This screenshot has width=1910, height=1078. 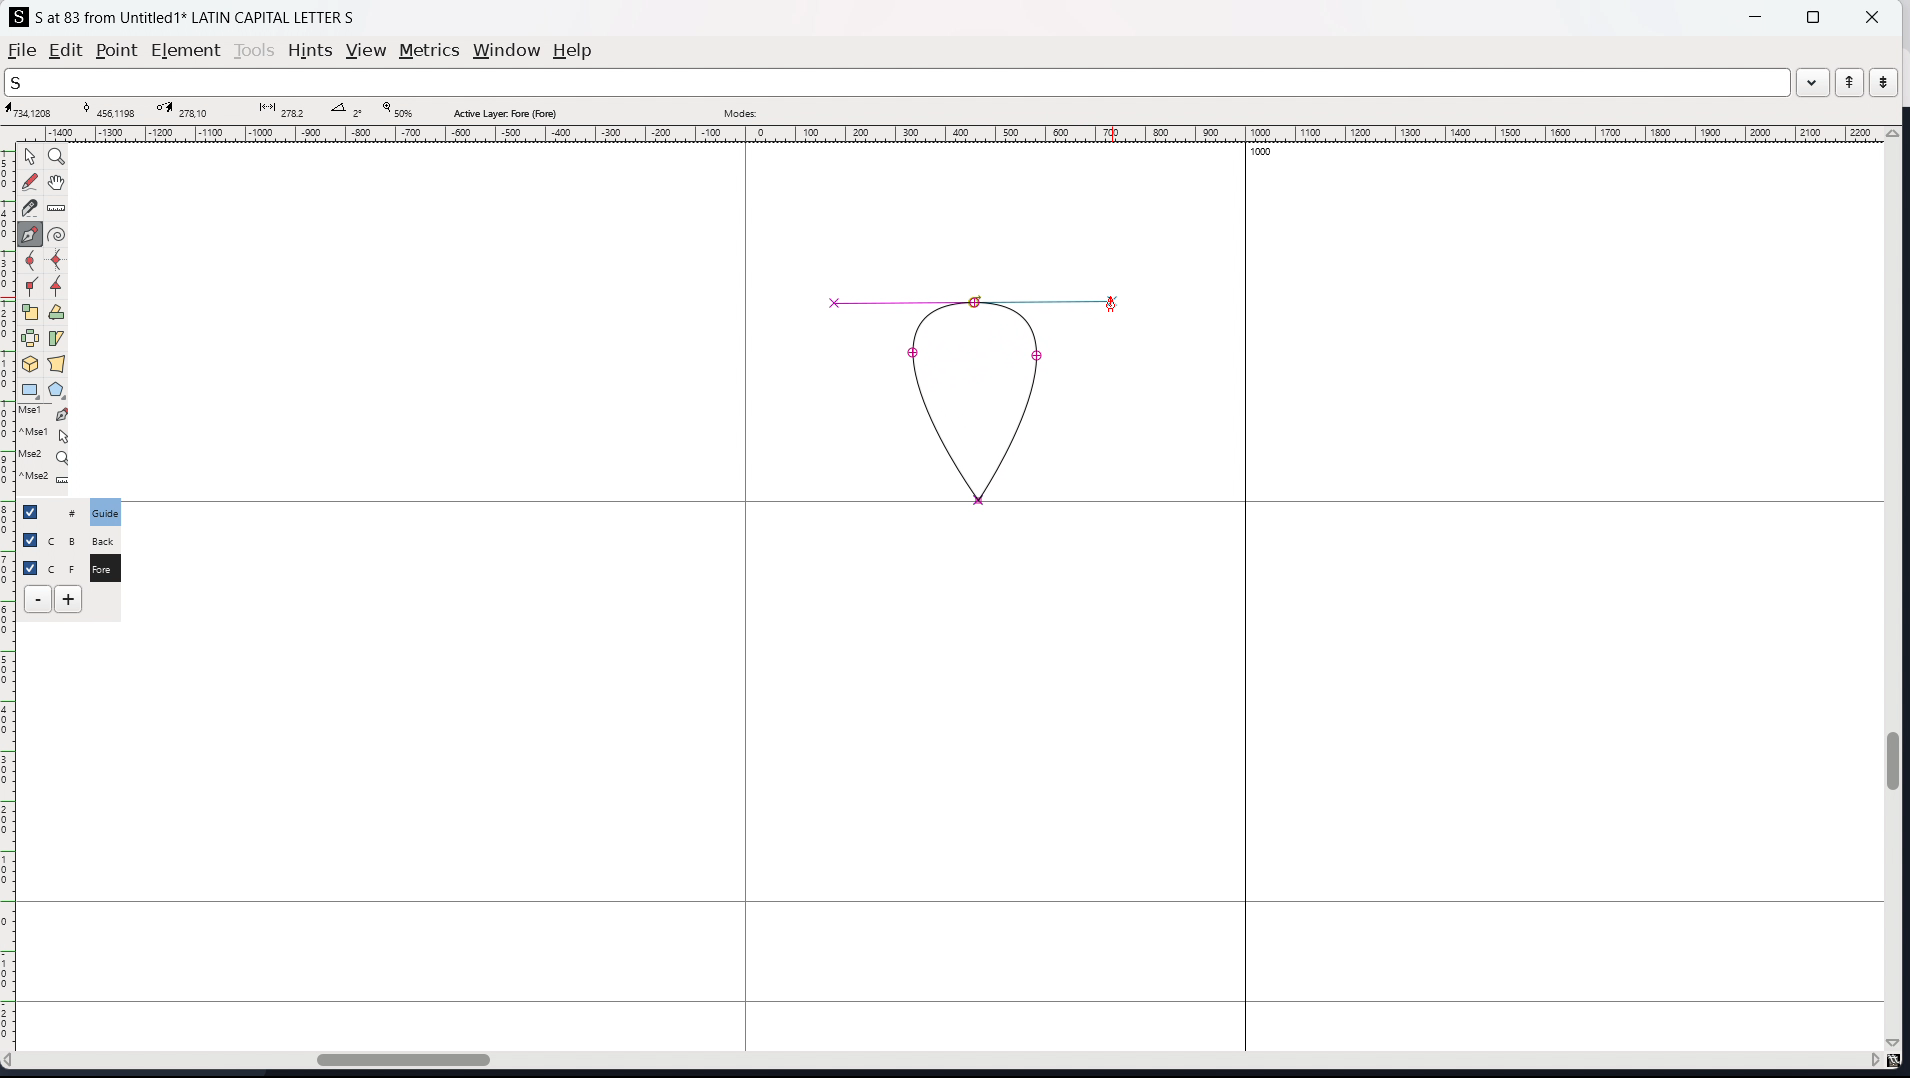 I want to click on toggle spiro, so click(x=57, y=234).